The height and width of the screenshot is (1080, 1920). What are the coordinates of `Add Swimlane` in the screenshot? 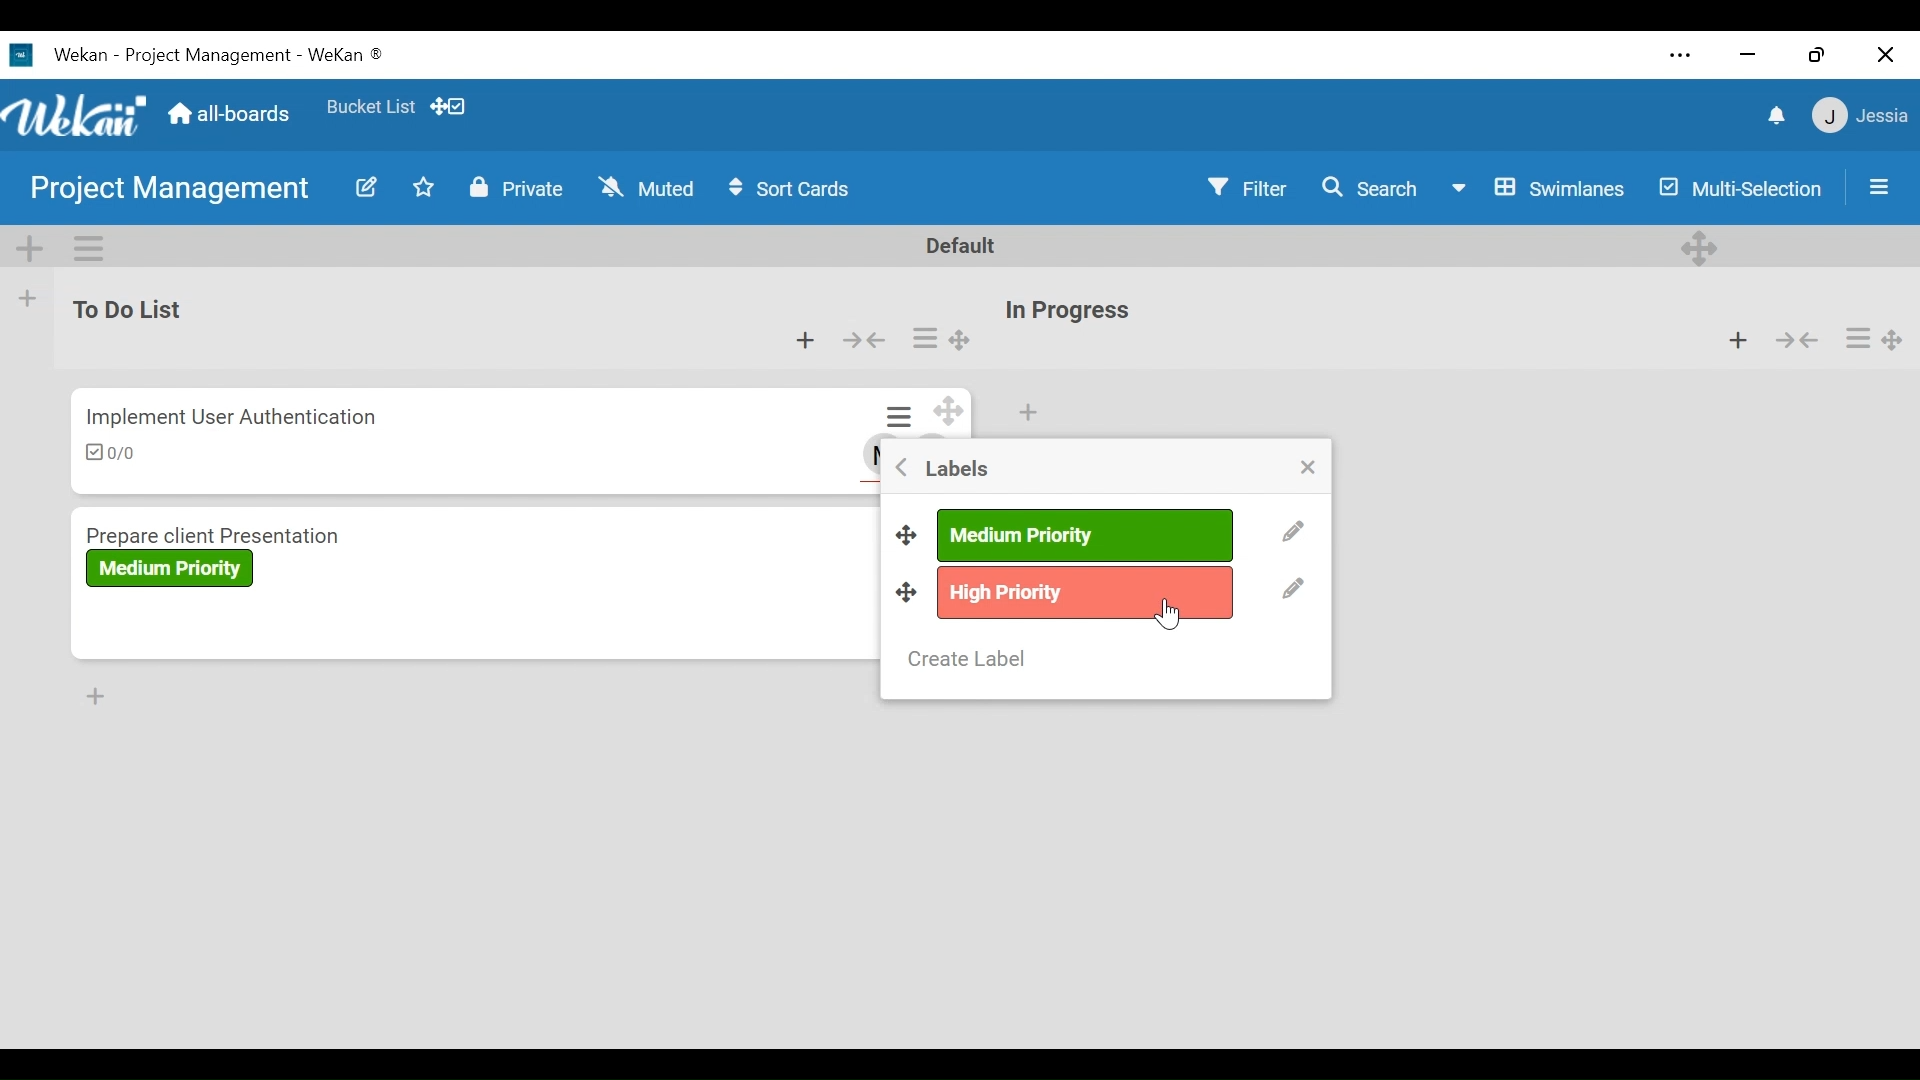 It's located at (31, 248).